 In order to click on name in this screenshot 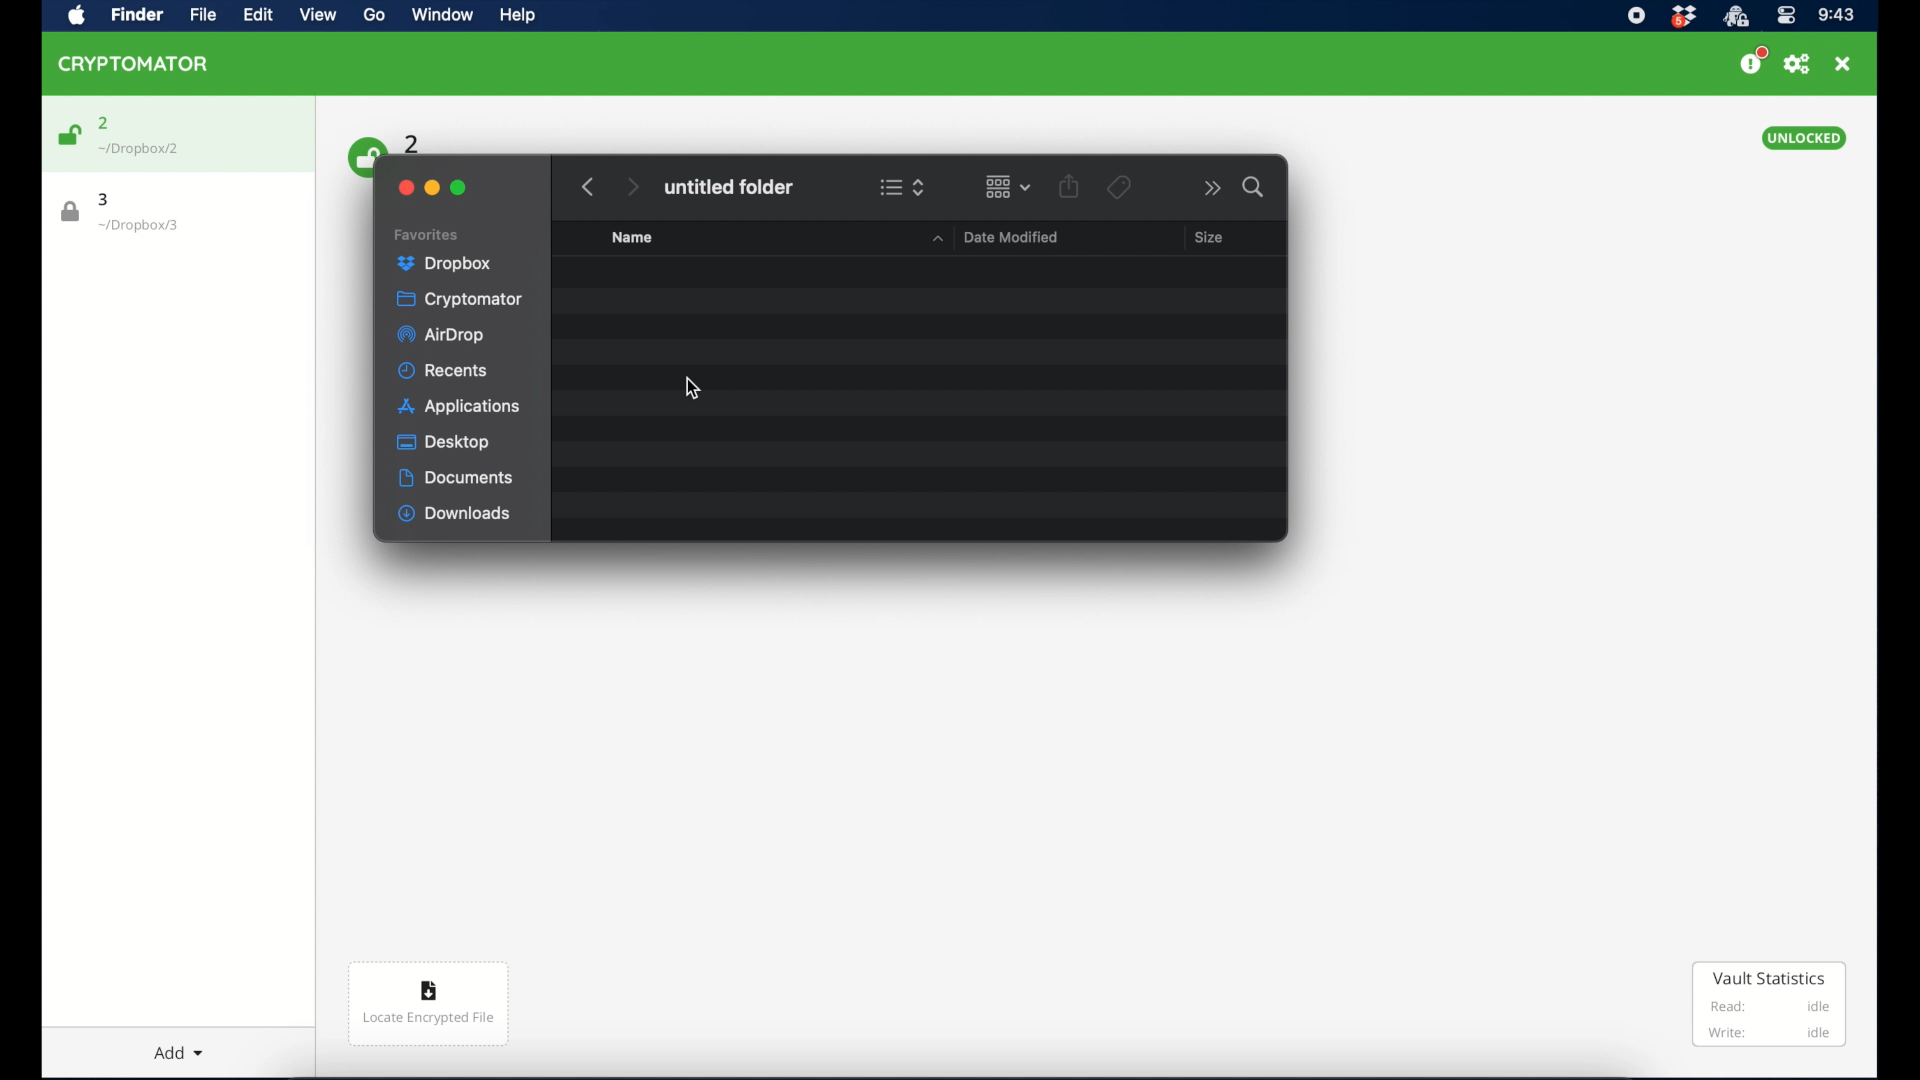, I will do `click(632, 237)`.